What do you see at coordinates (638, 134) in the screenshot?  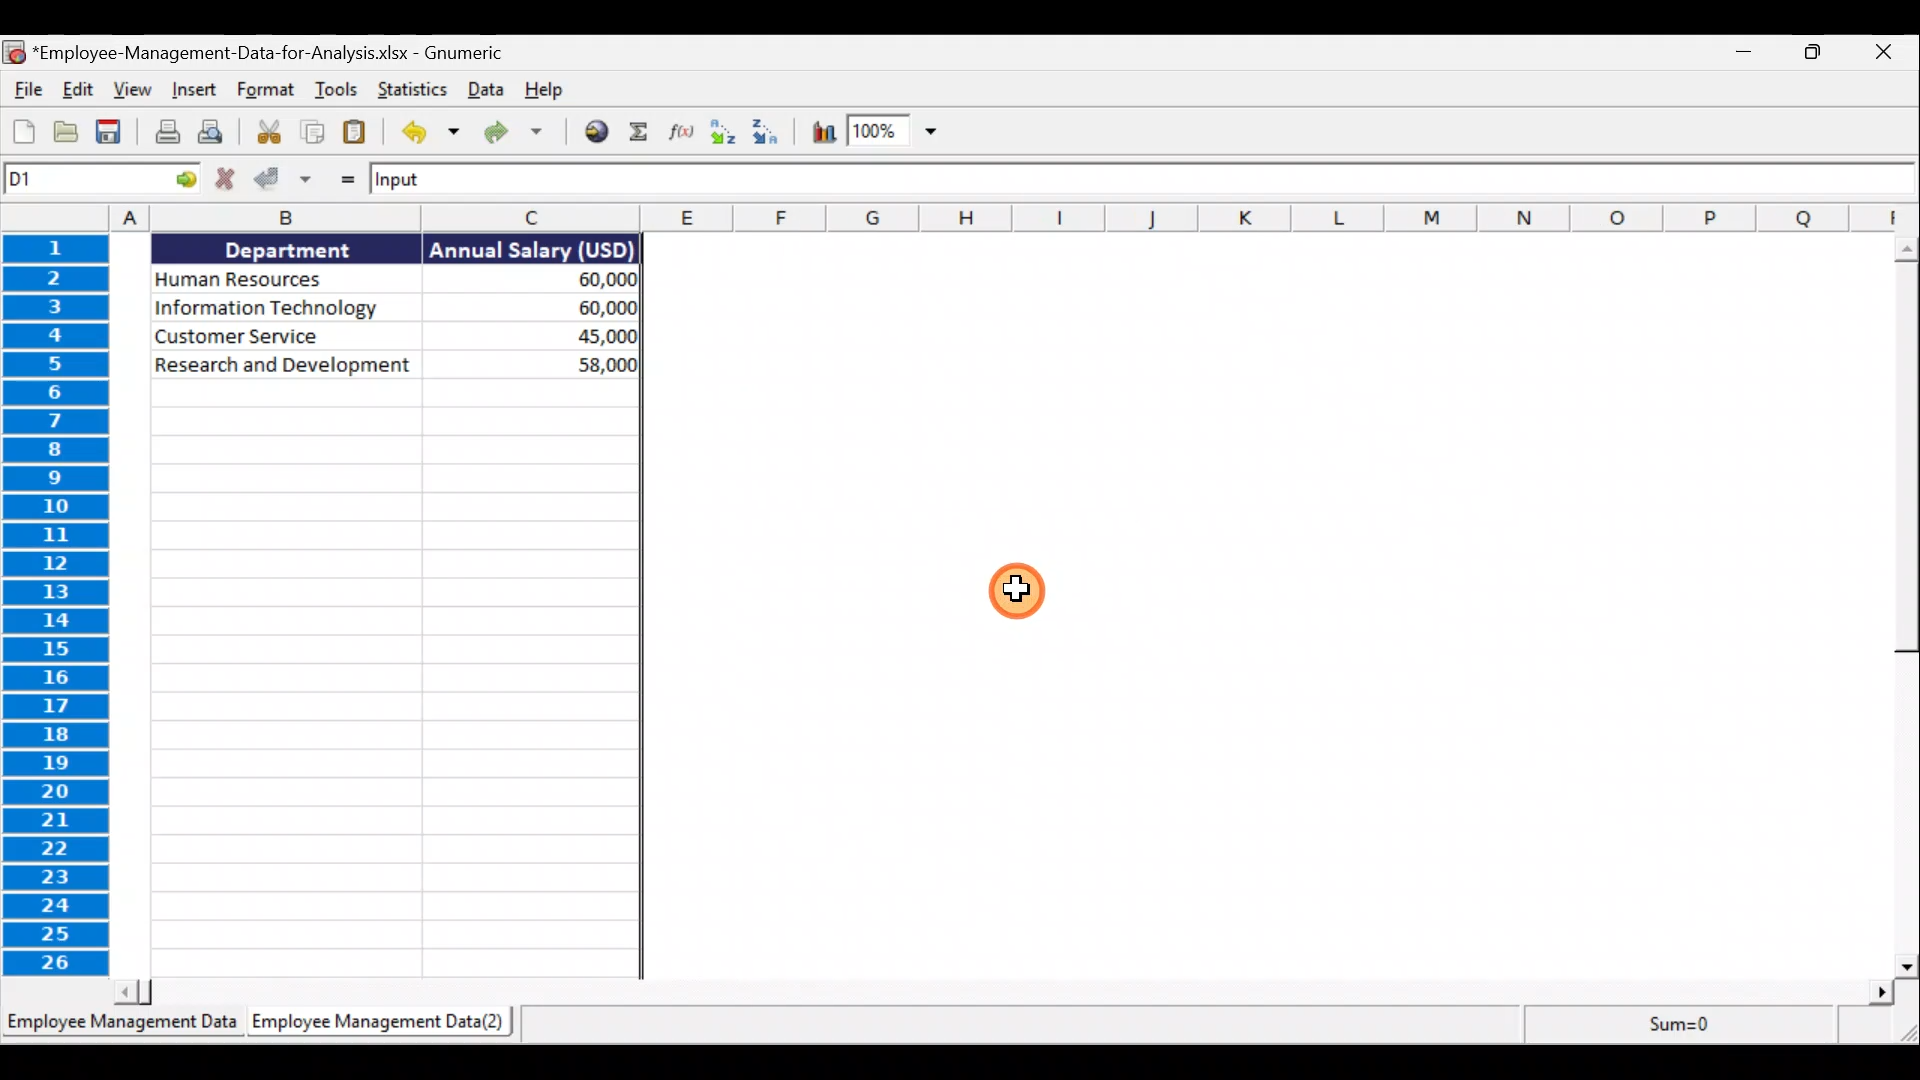 I see `Sum into the current cell` at bounding box center [638, 134].